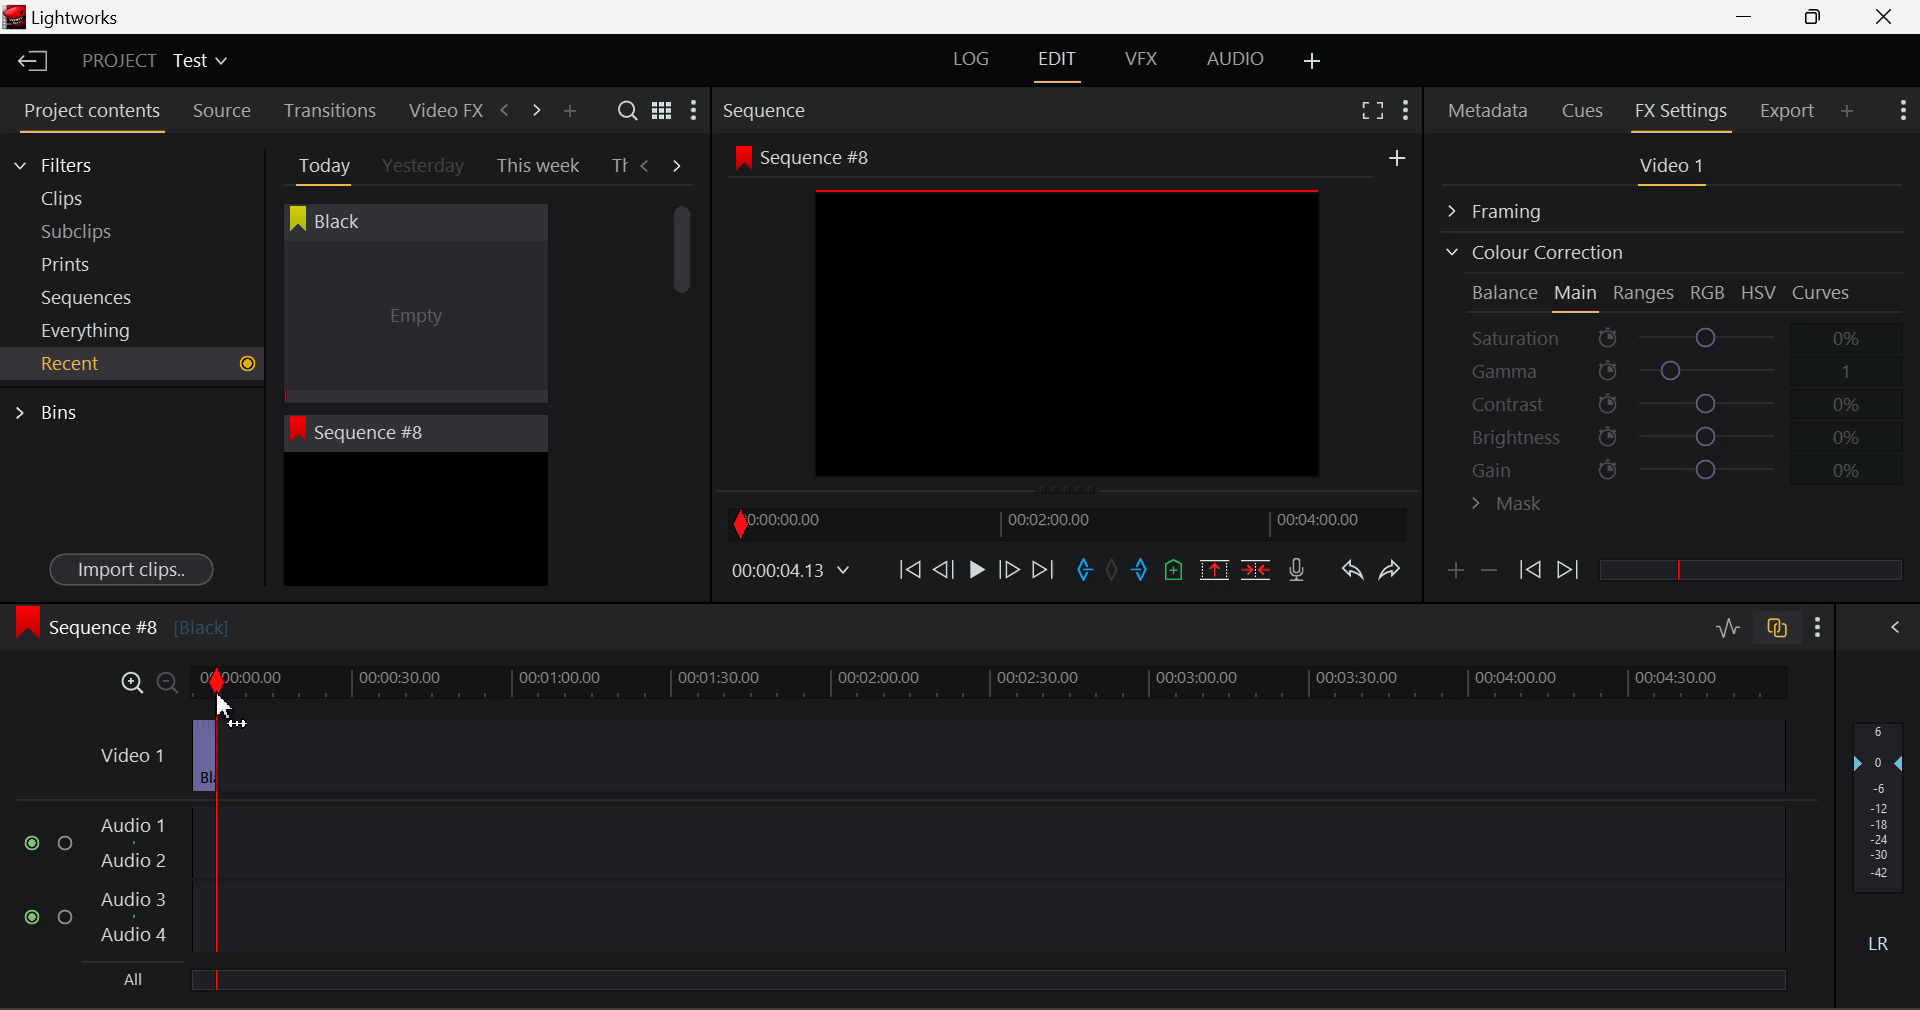 This screenshot has height=1010, width=1920. Describe the element at coordinates (425, 167) in the screenshot. I see `Yesterday Tab` at that location.